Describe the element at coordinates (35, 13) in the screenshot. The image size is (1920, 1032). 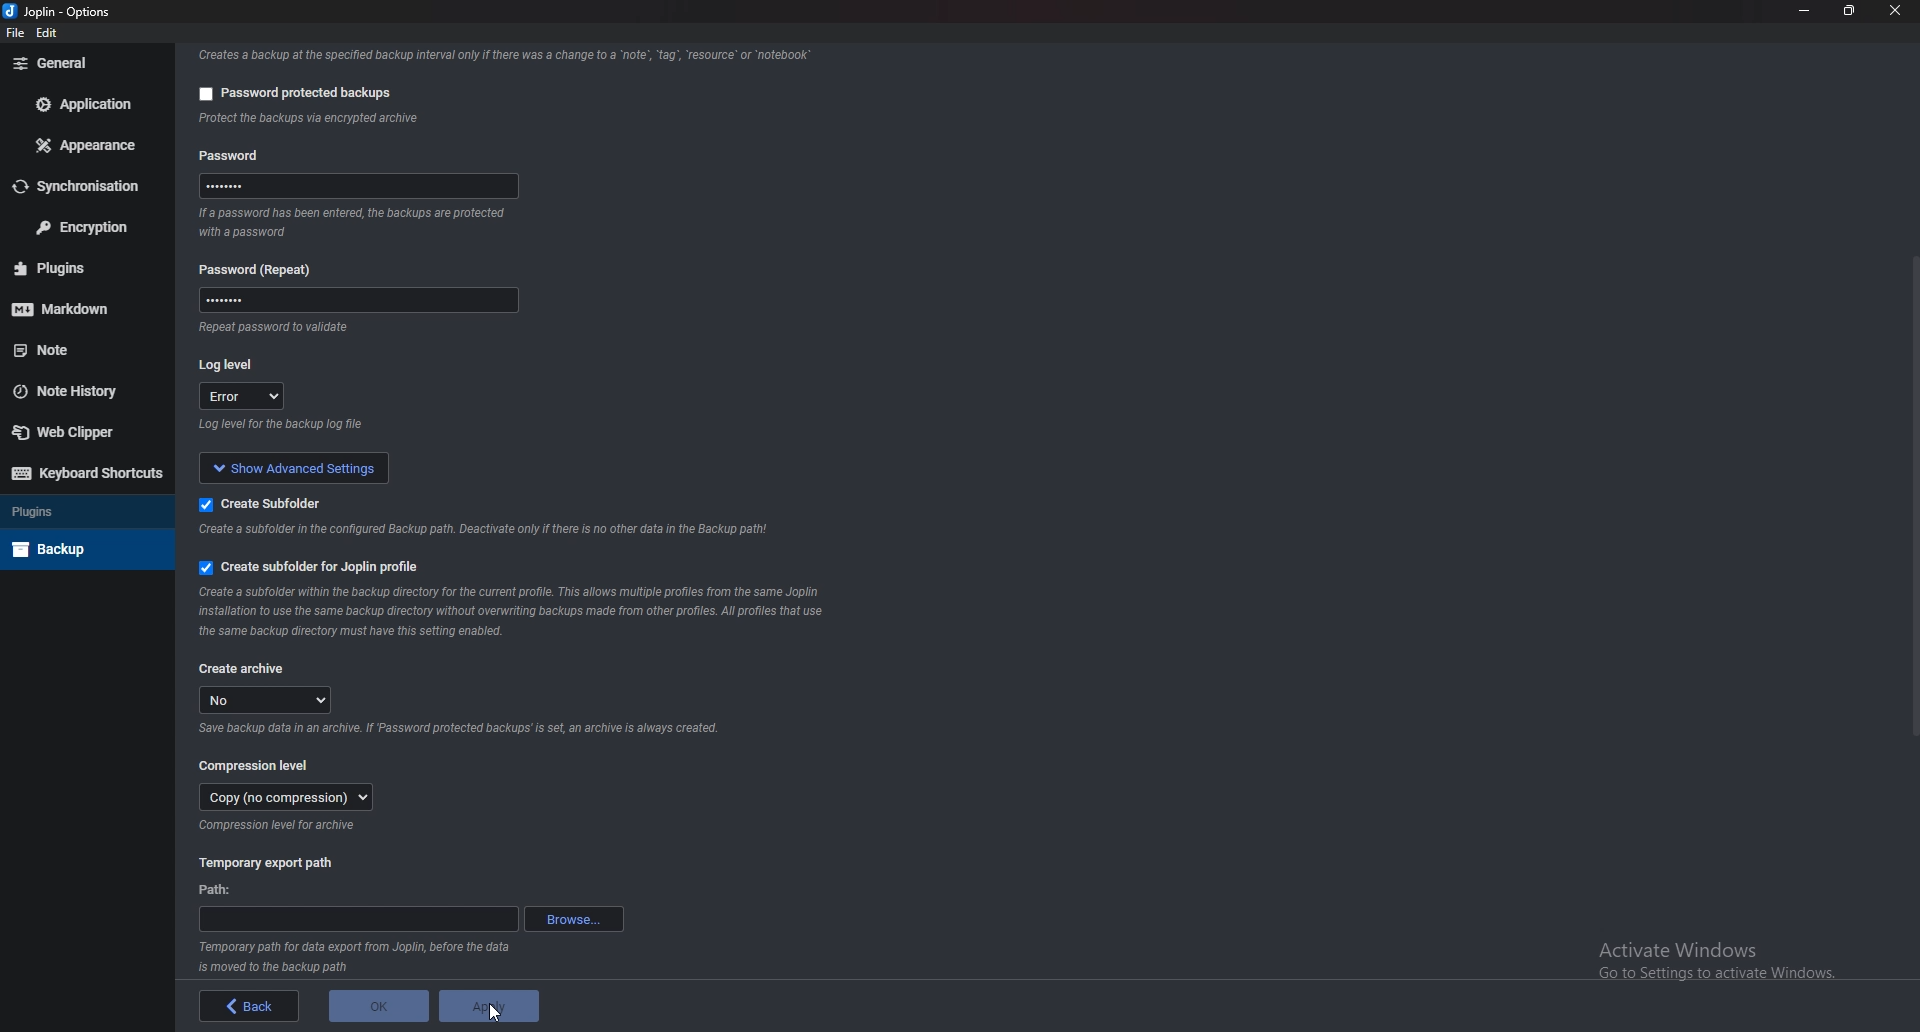
I see `joplin` at that location.